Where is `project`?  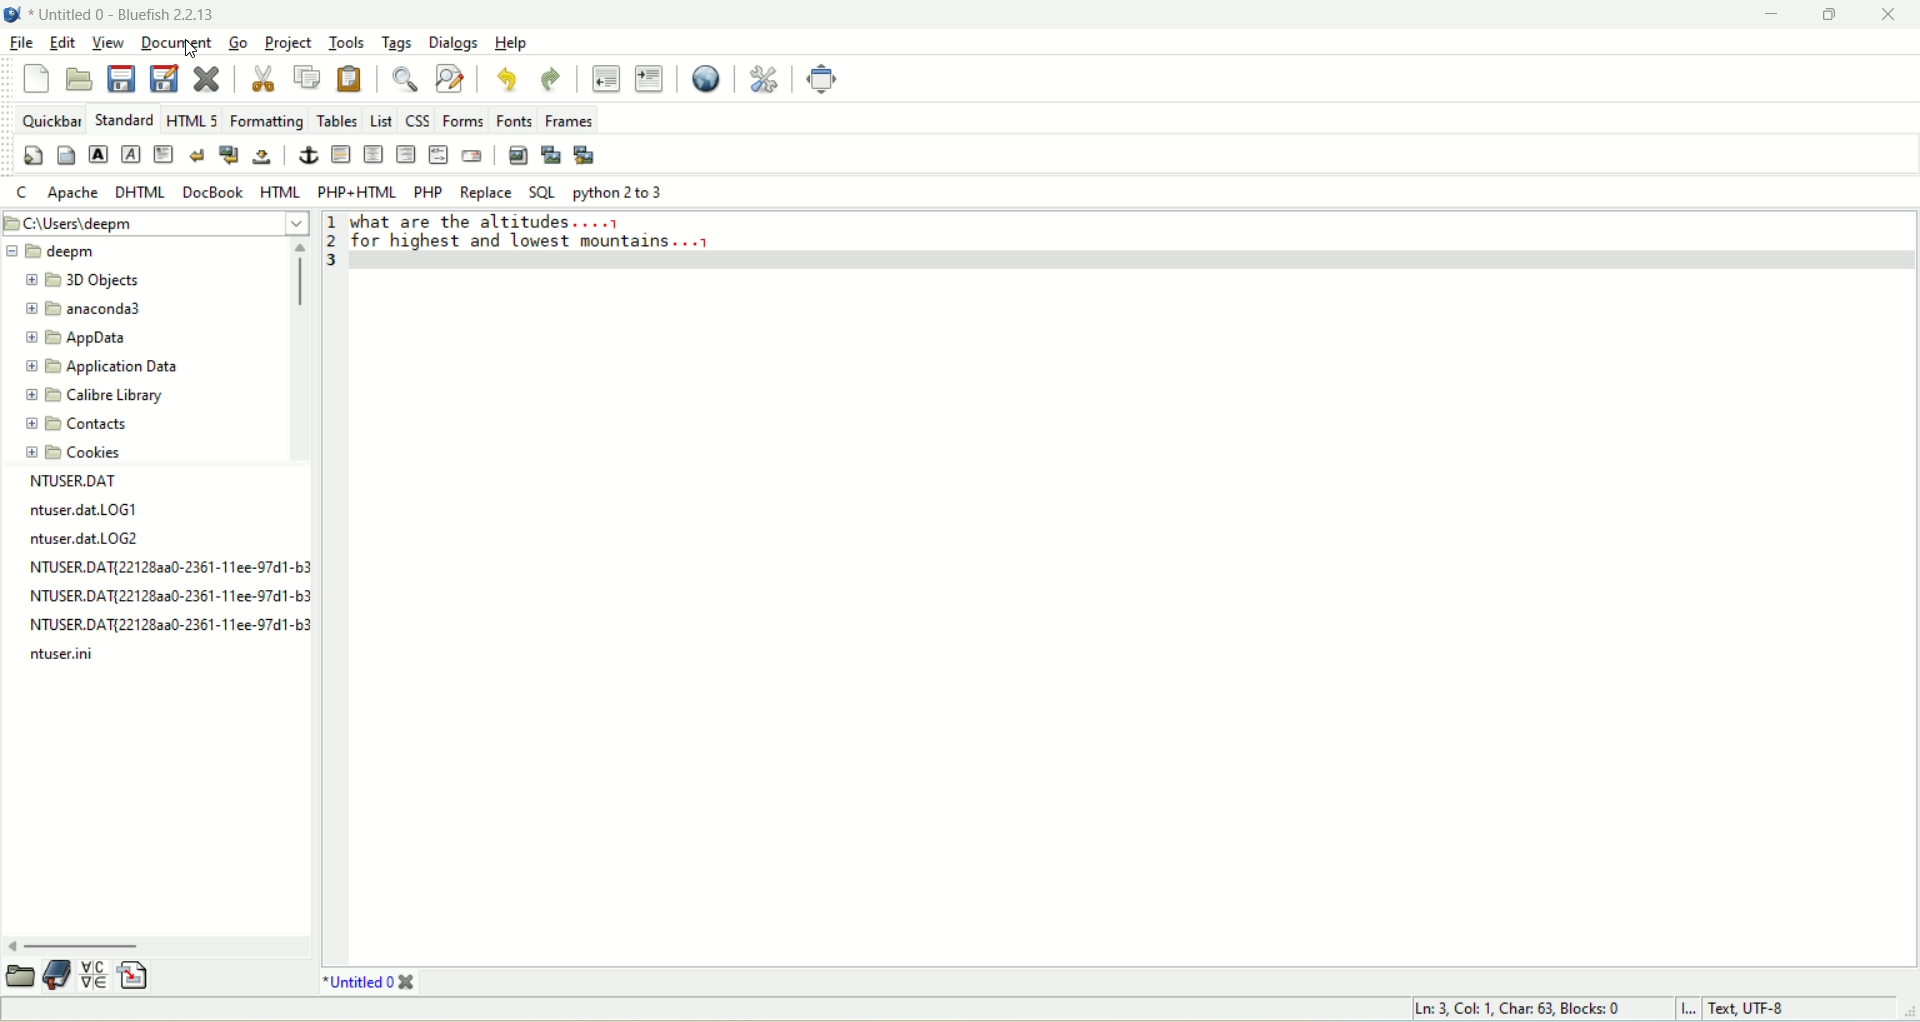 project is located at coordinates (287, 42).